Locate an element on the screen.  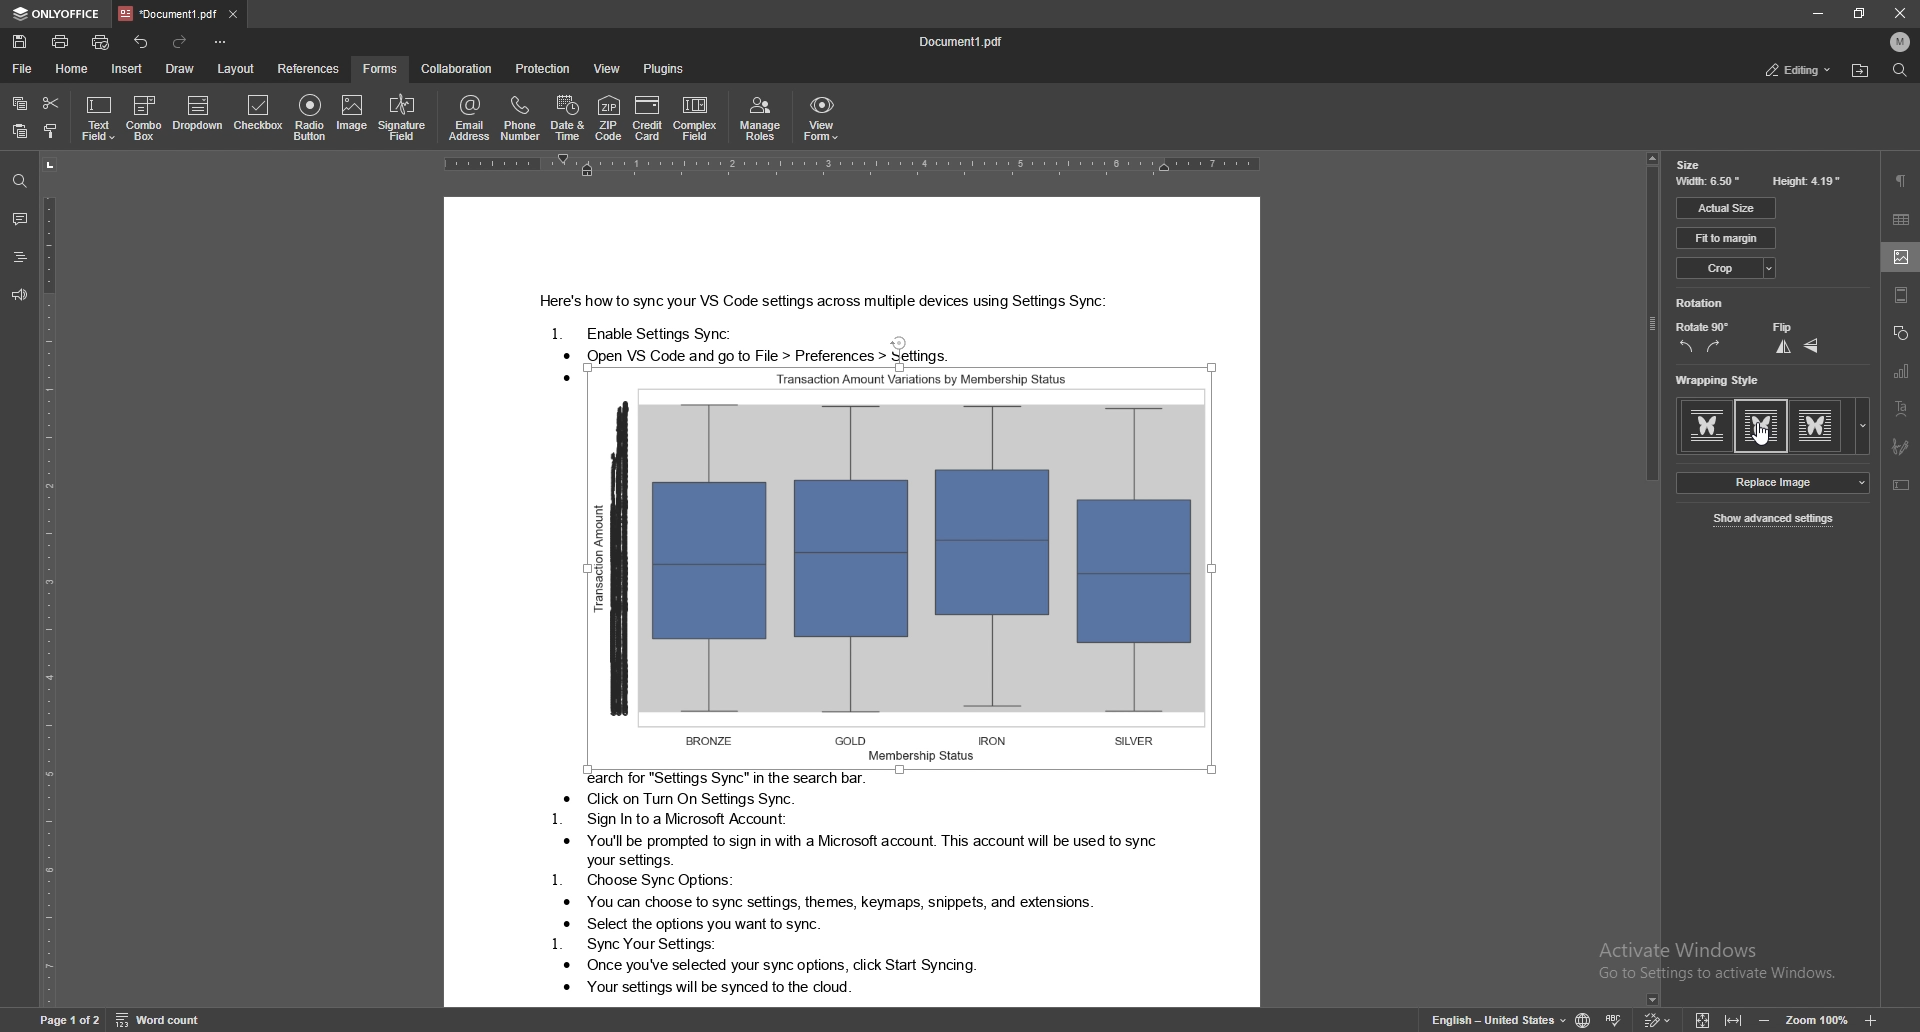
redo is located at coordinates (183, 43).